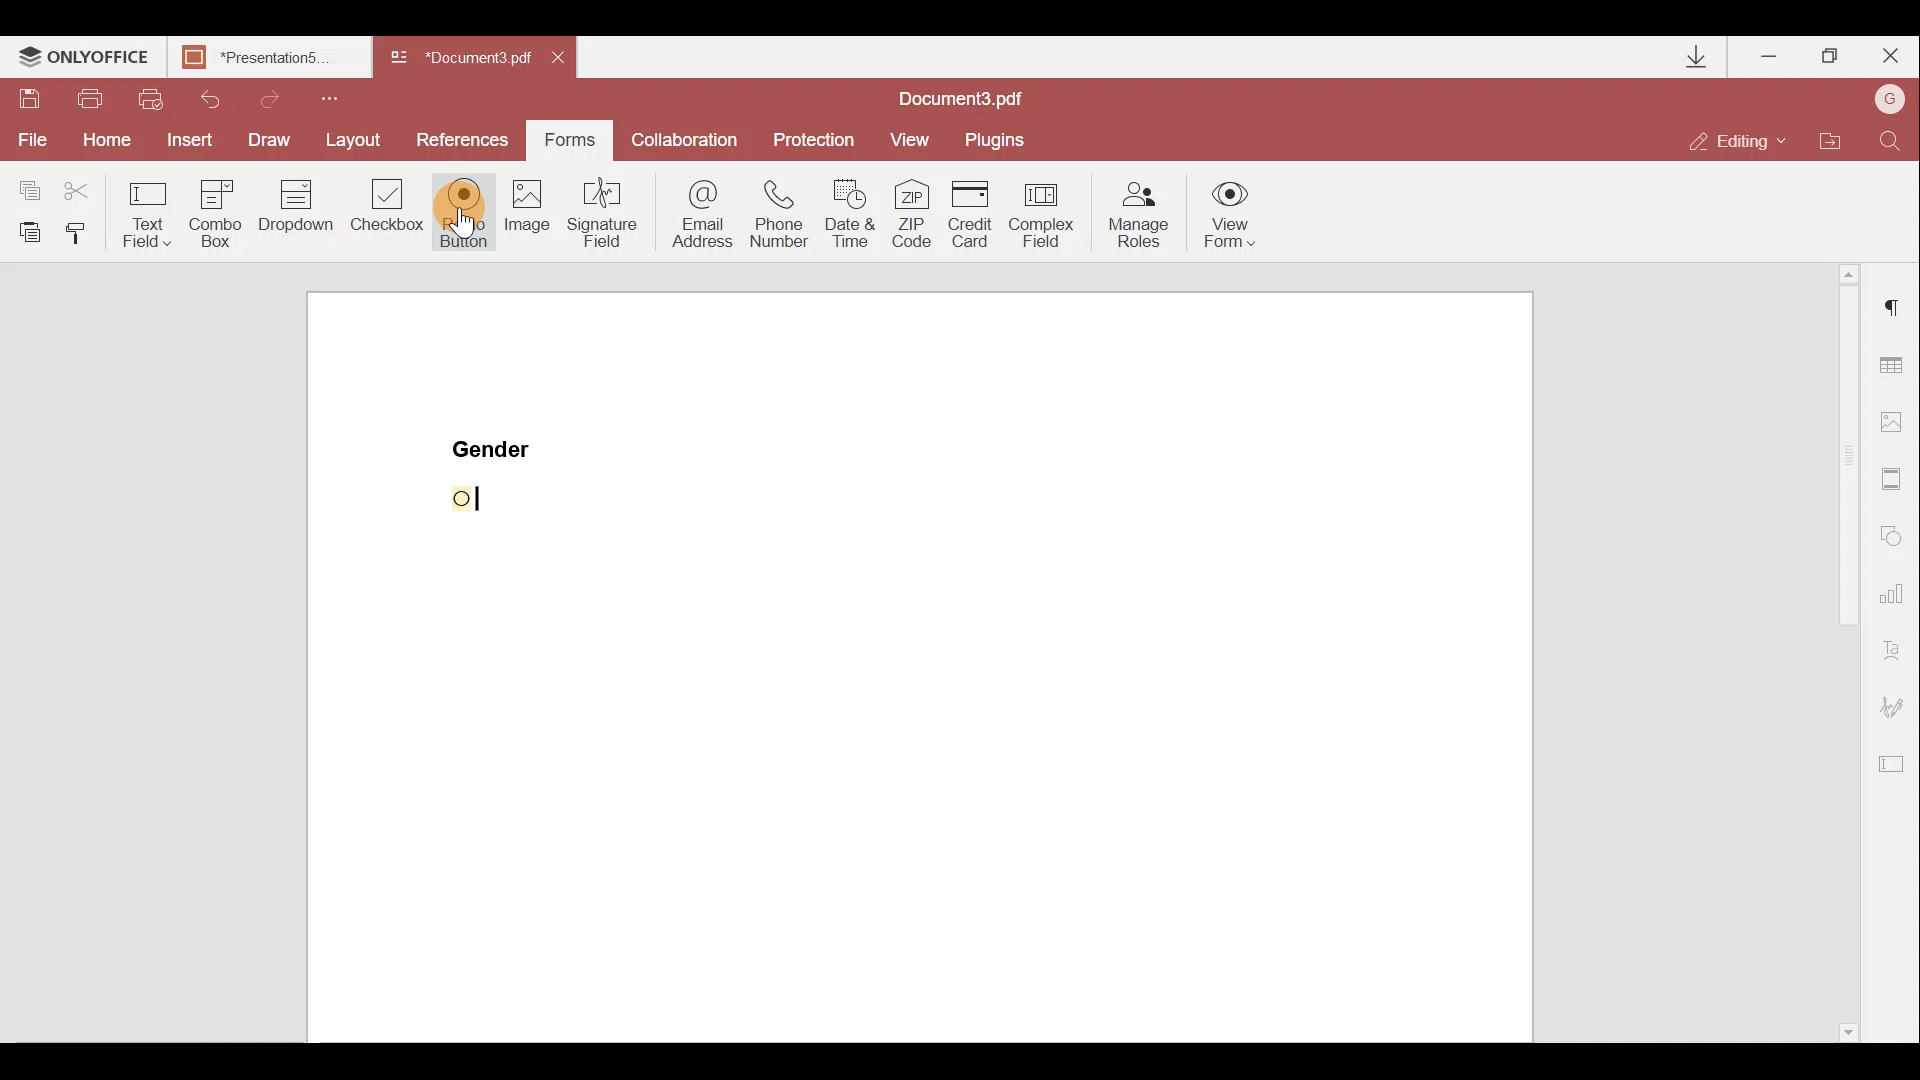 This screenshot has width=1920, height=1080. Describe the element at coordinates (32, 100) in the screenshot. I see `Save` at that location.